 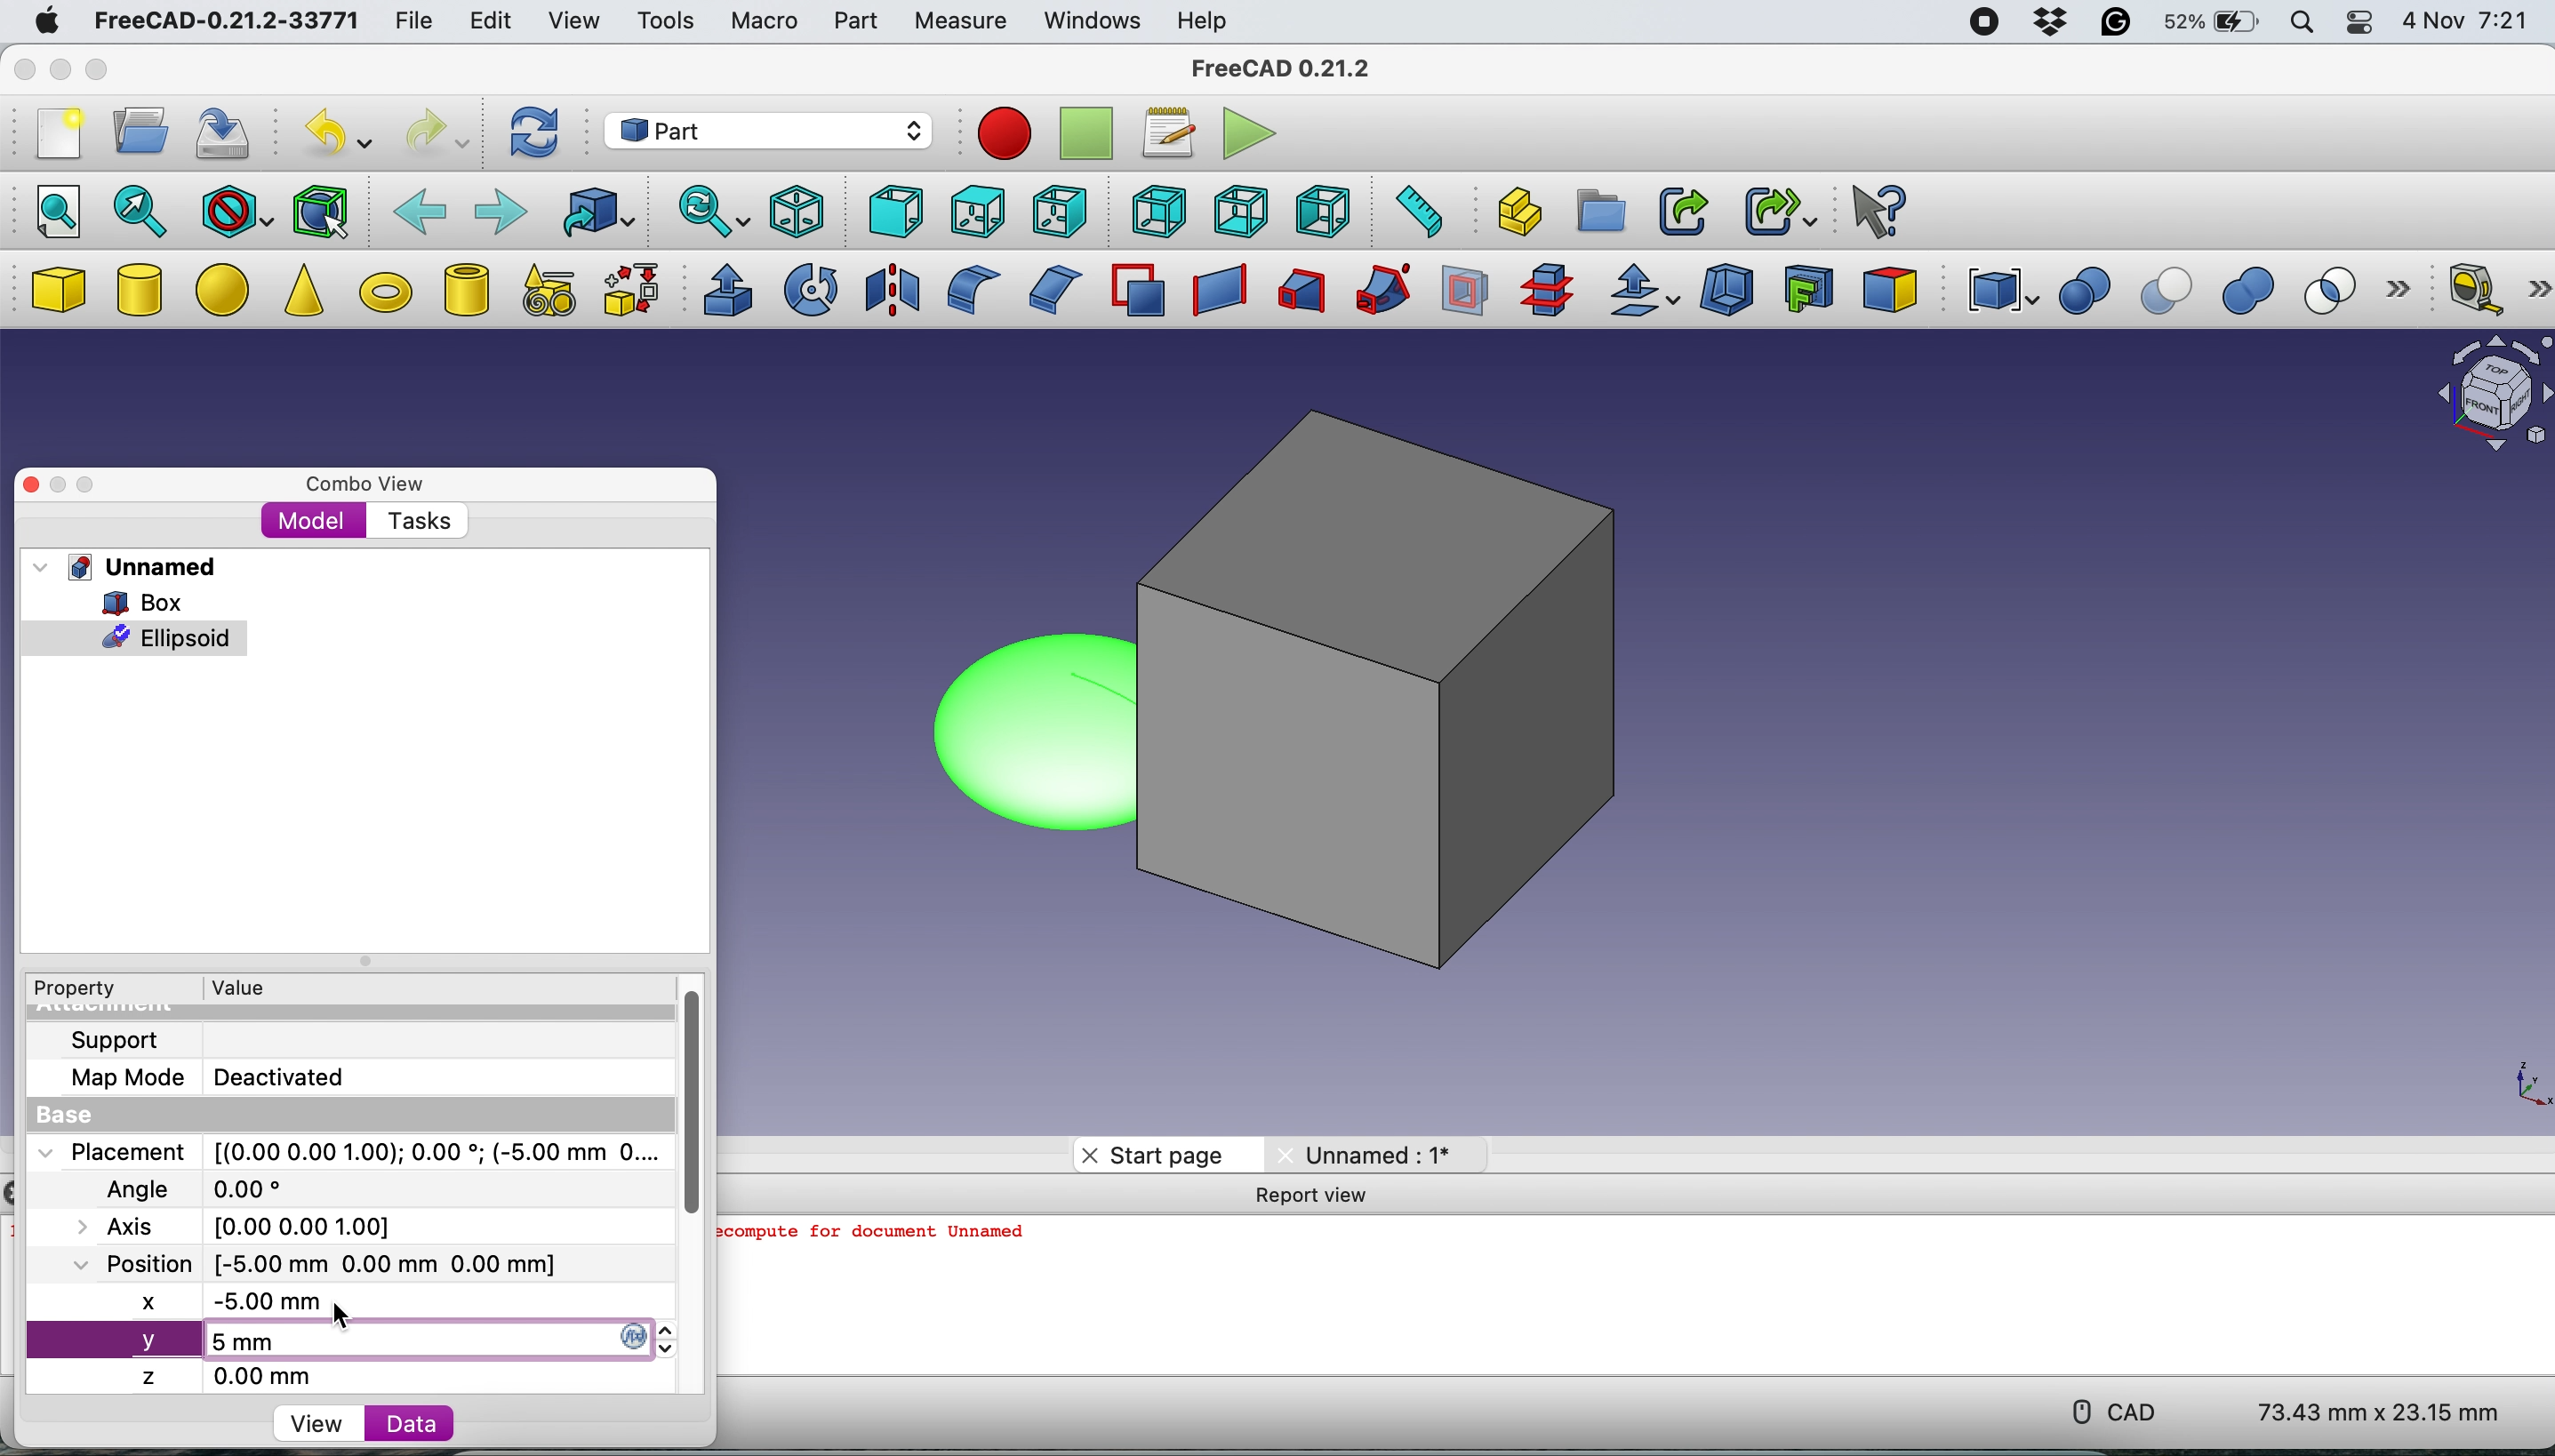 What do you see at coordinates (631, 289) in the screenshot?
I see `shape builder` at bounding box center [631, 289].